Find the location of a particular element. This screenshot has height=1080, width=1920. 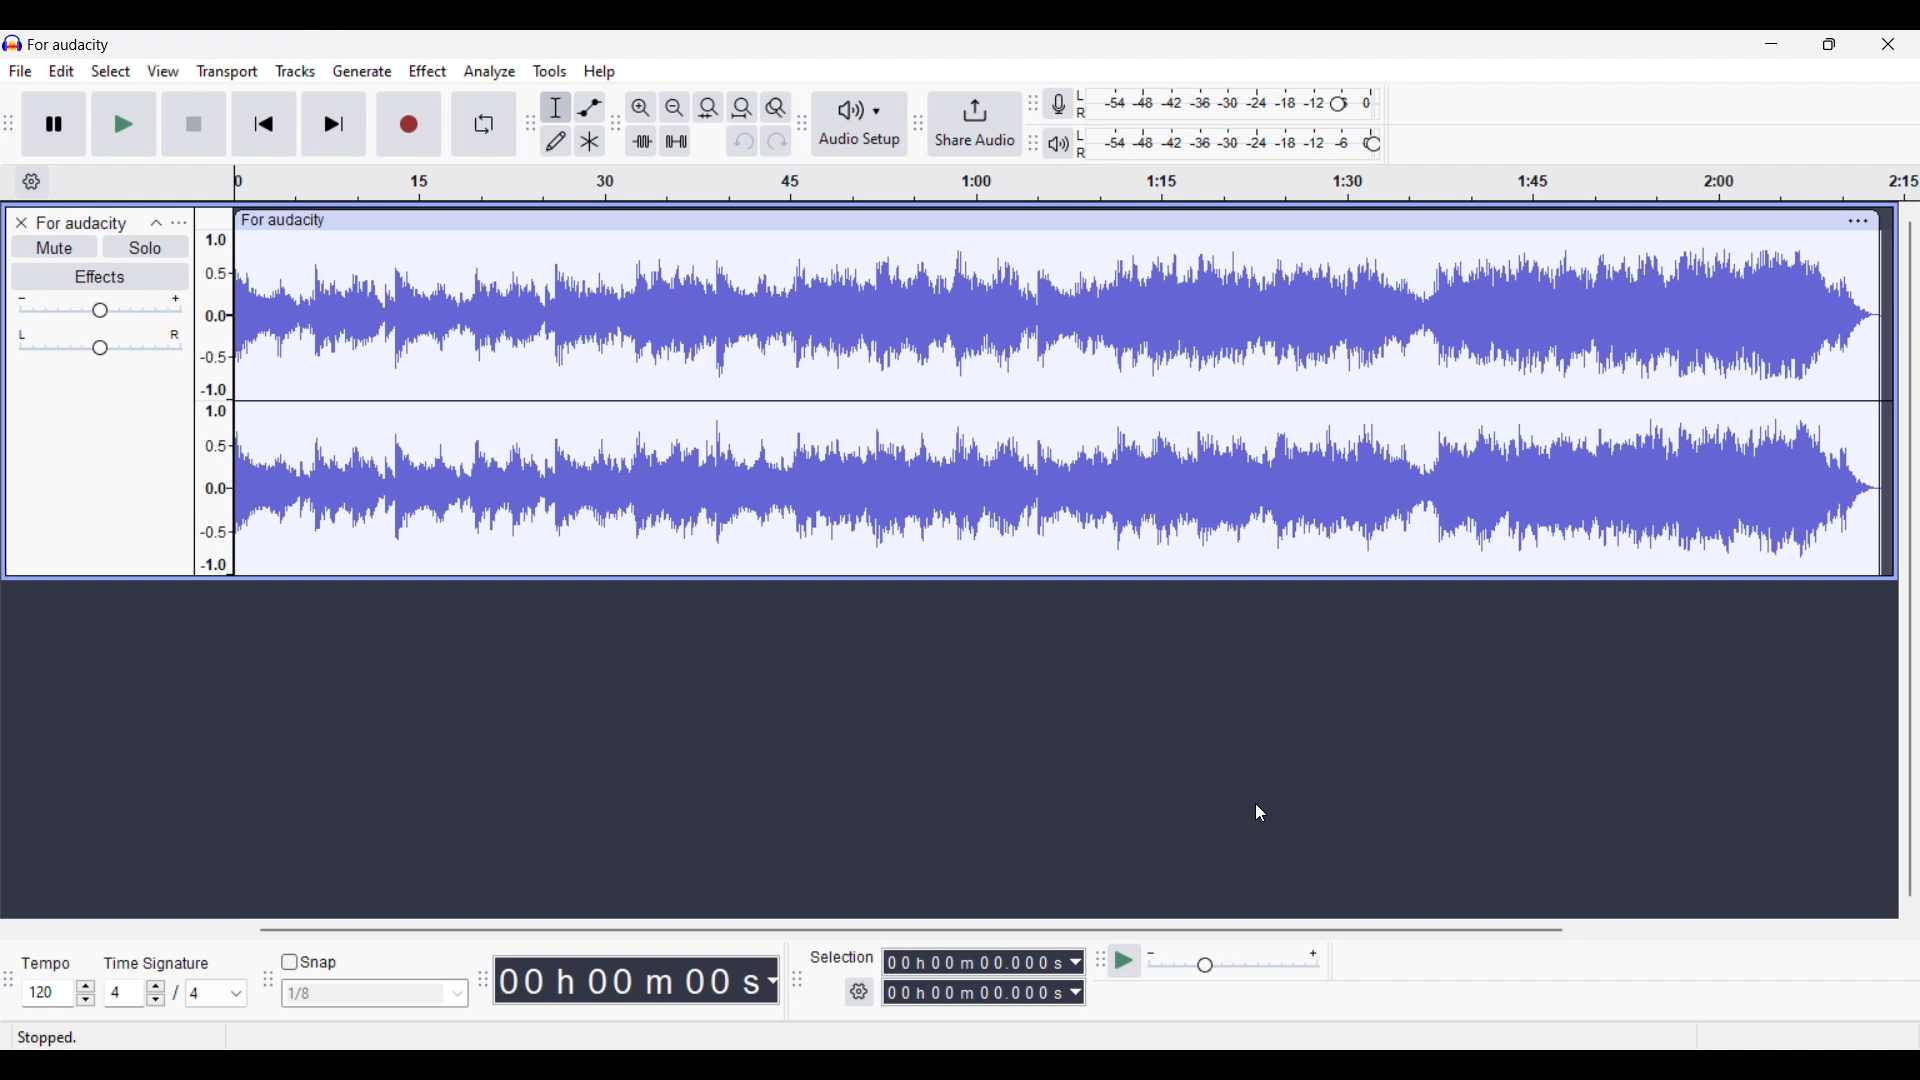

Header to change pan is located at coordinates (100, 348).